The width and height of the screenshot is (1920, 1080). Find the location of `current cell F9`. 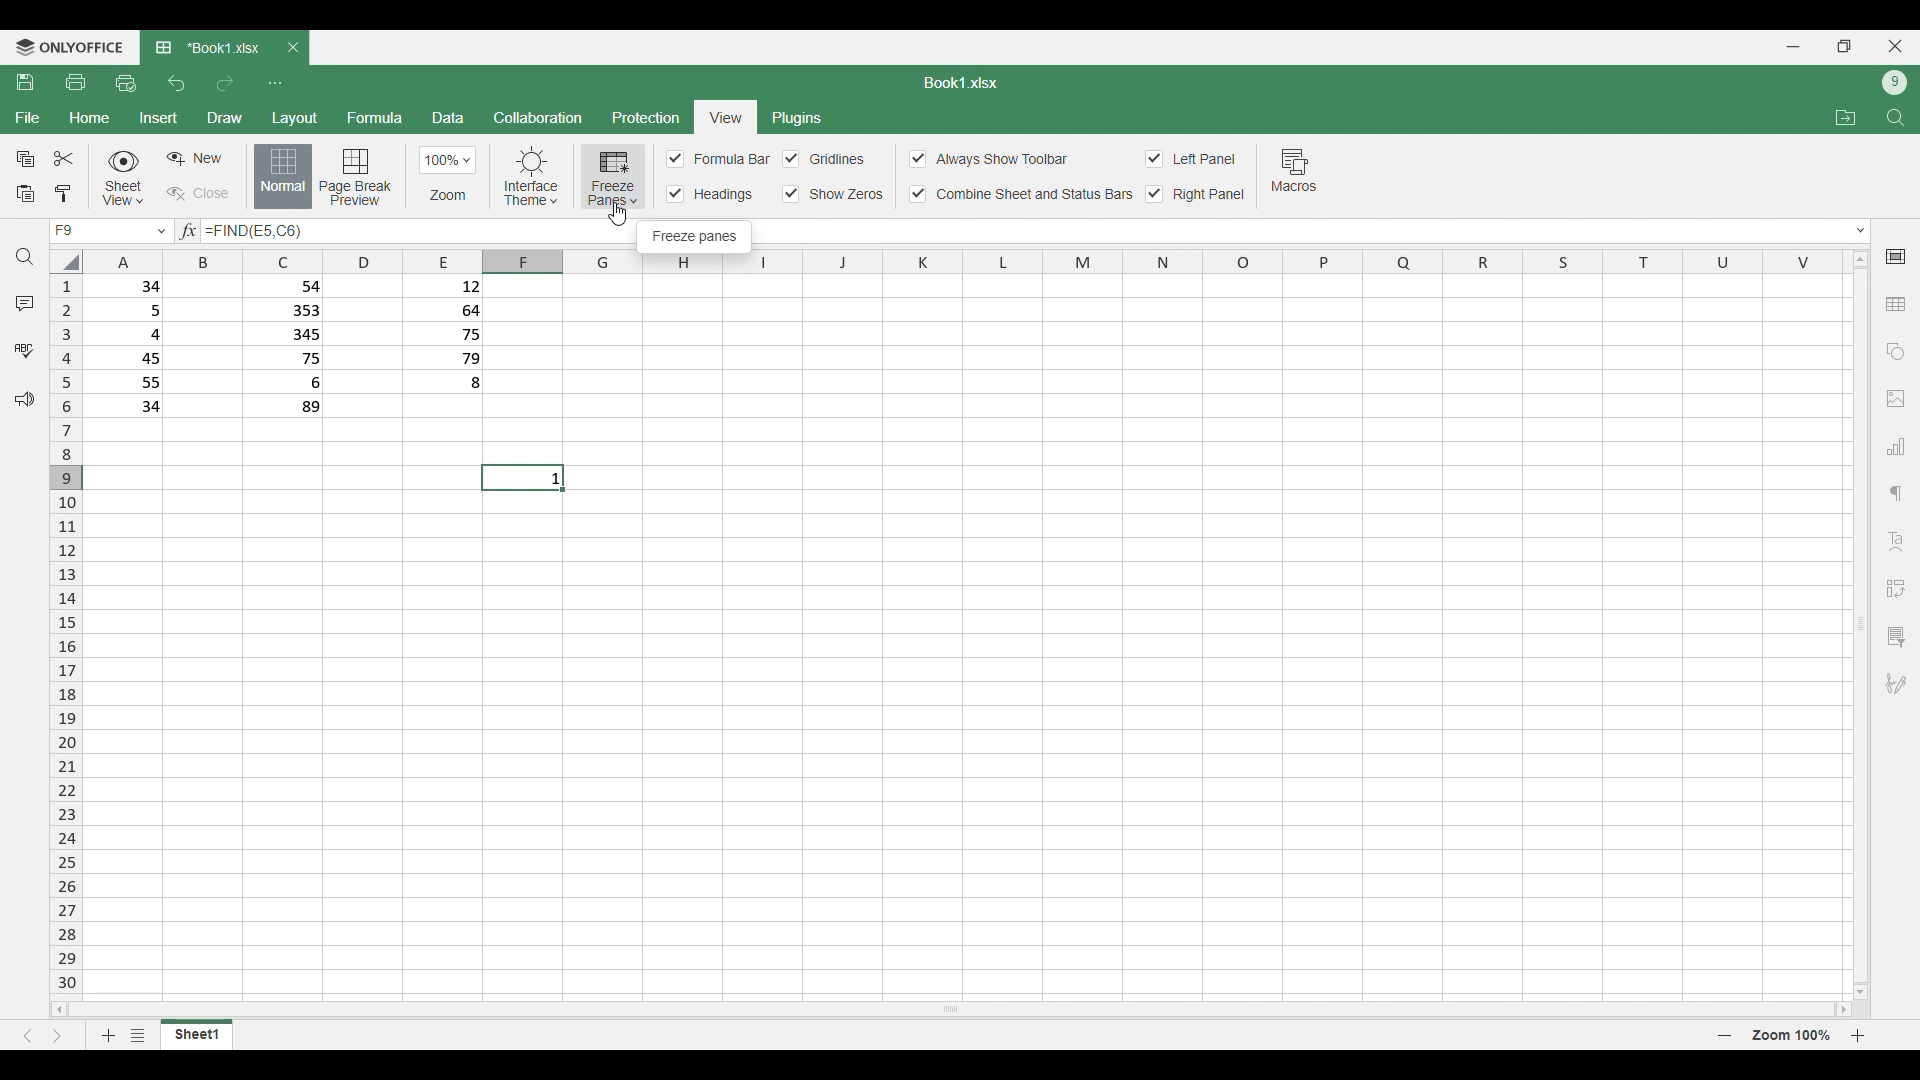

current cell F9 is located at coordinates (113, 231).